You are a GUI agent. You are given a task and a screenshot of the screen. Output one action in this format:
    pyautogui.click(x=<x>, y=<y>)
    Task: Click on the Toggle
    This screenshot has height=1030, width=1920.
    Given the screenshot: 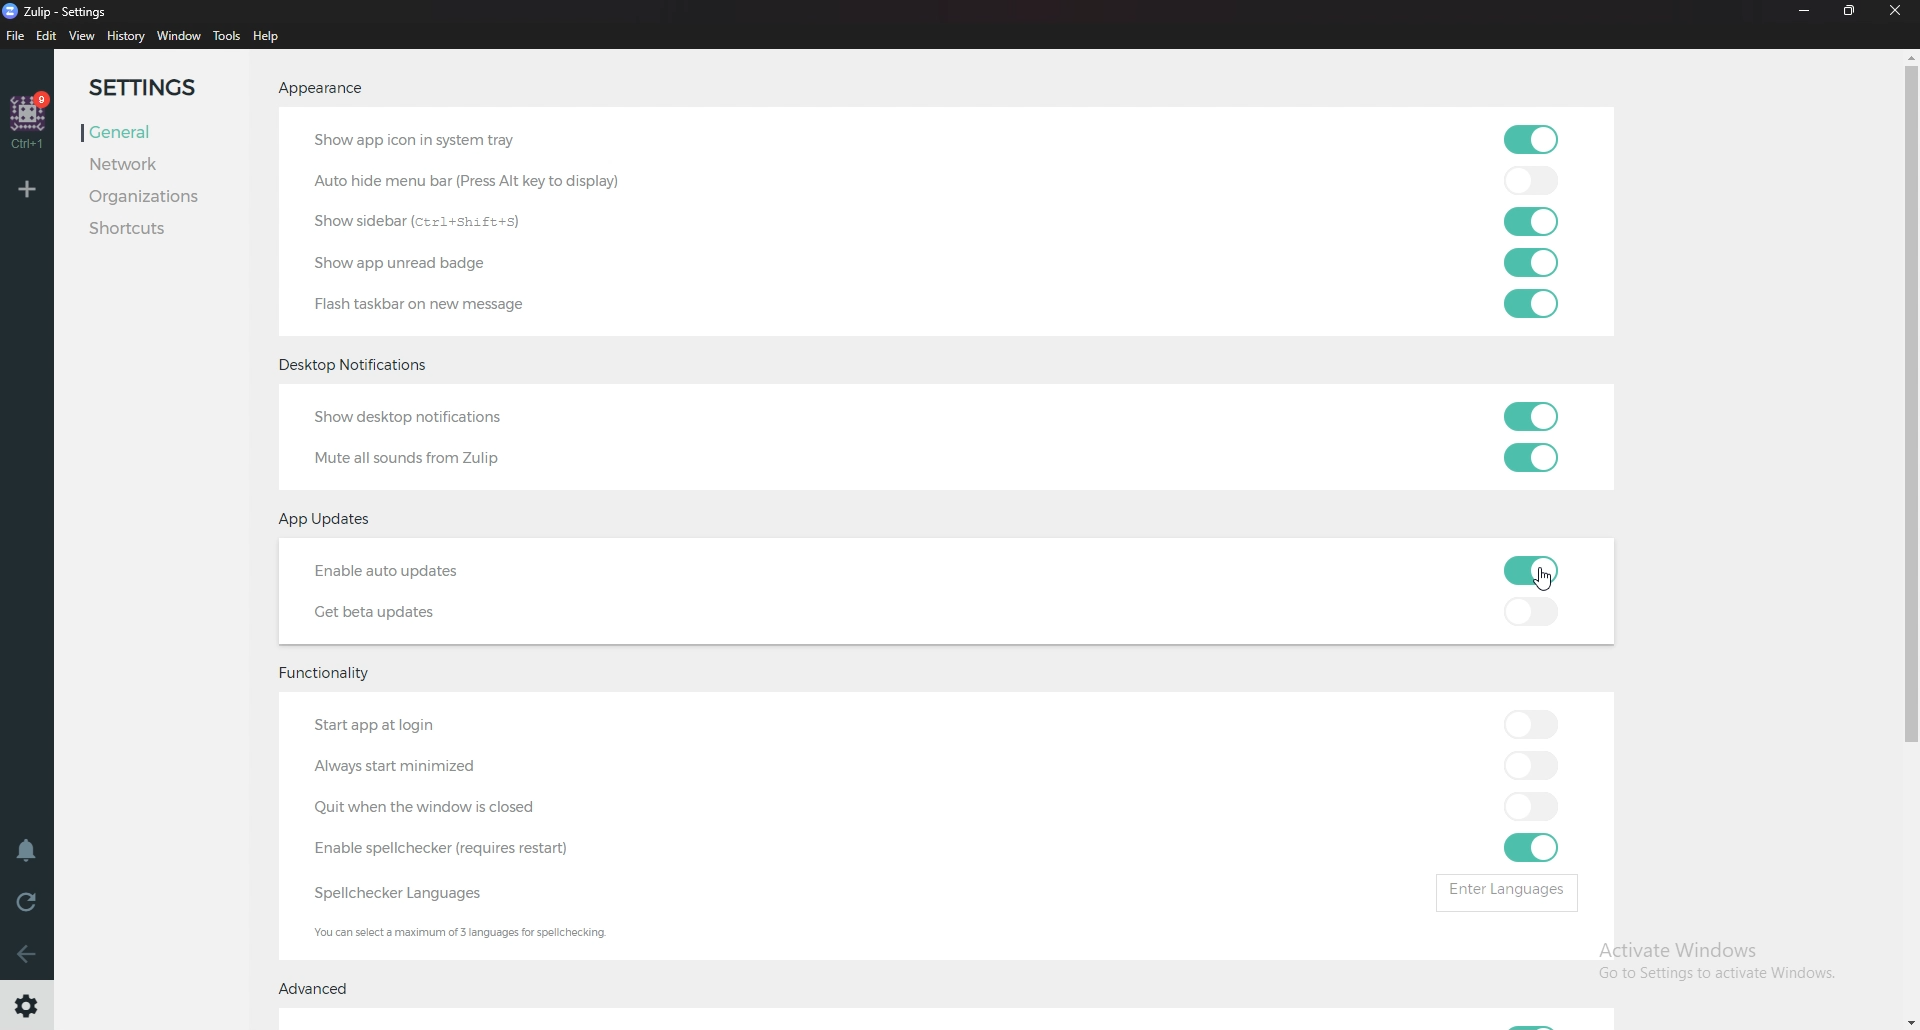 What is the action you would take?
    pyautogui.click(x=1531, y=1018)
    